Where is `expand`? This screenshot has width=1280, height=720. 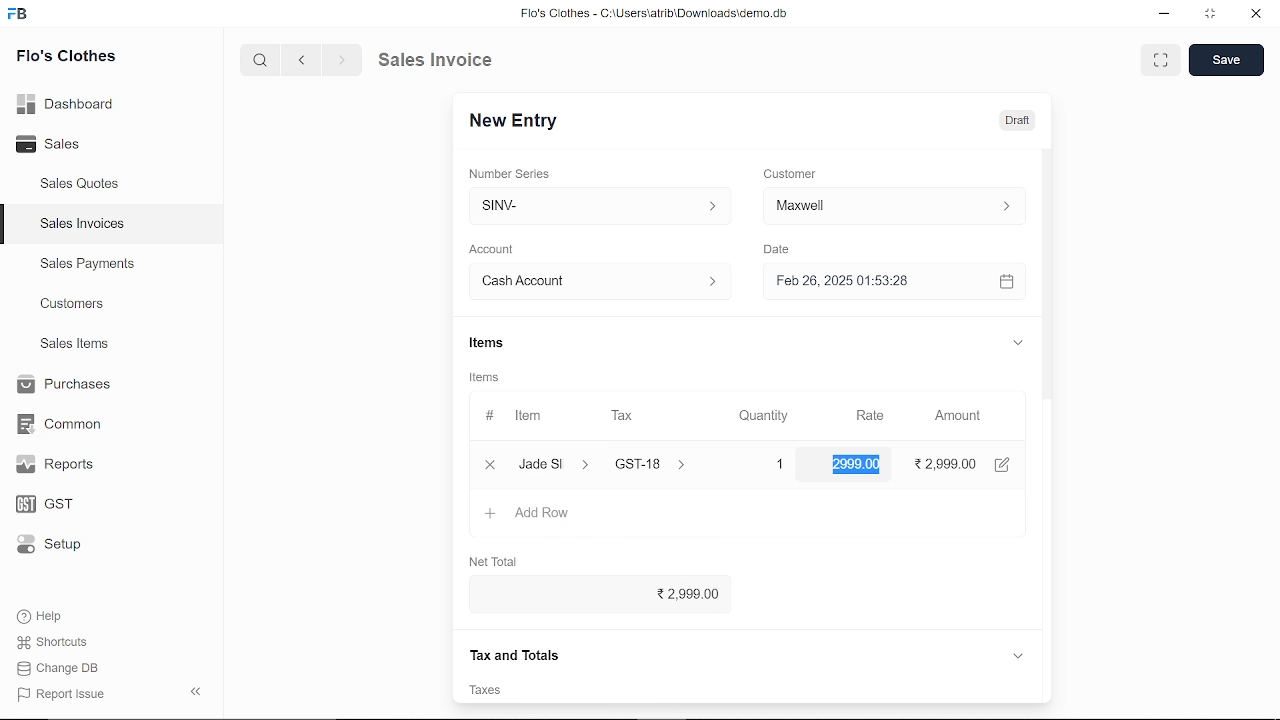
expand is located at coordinates (1016, 341).